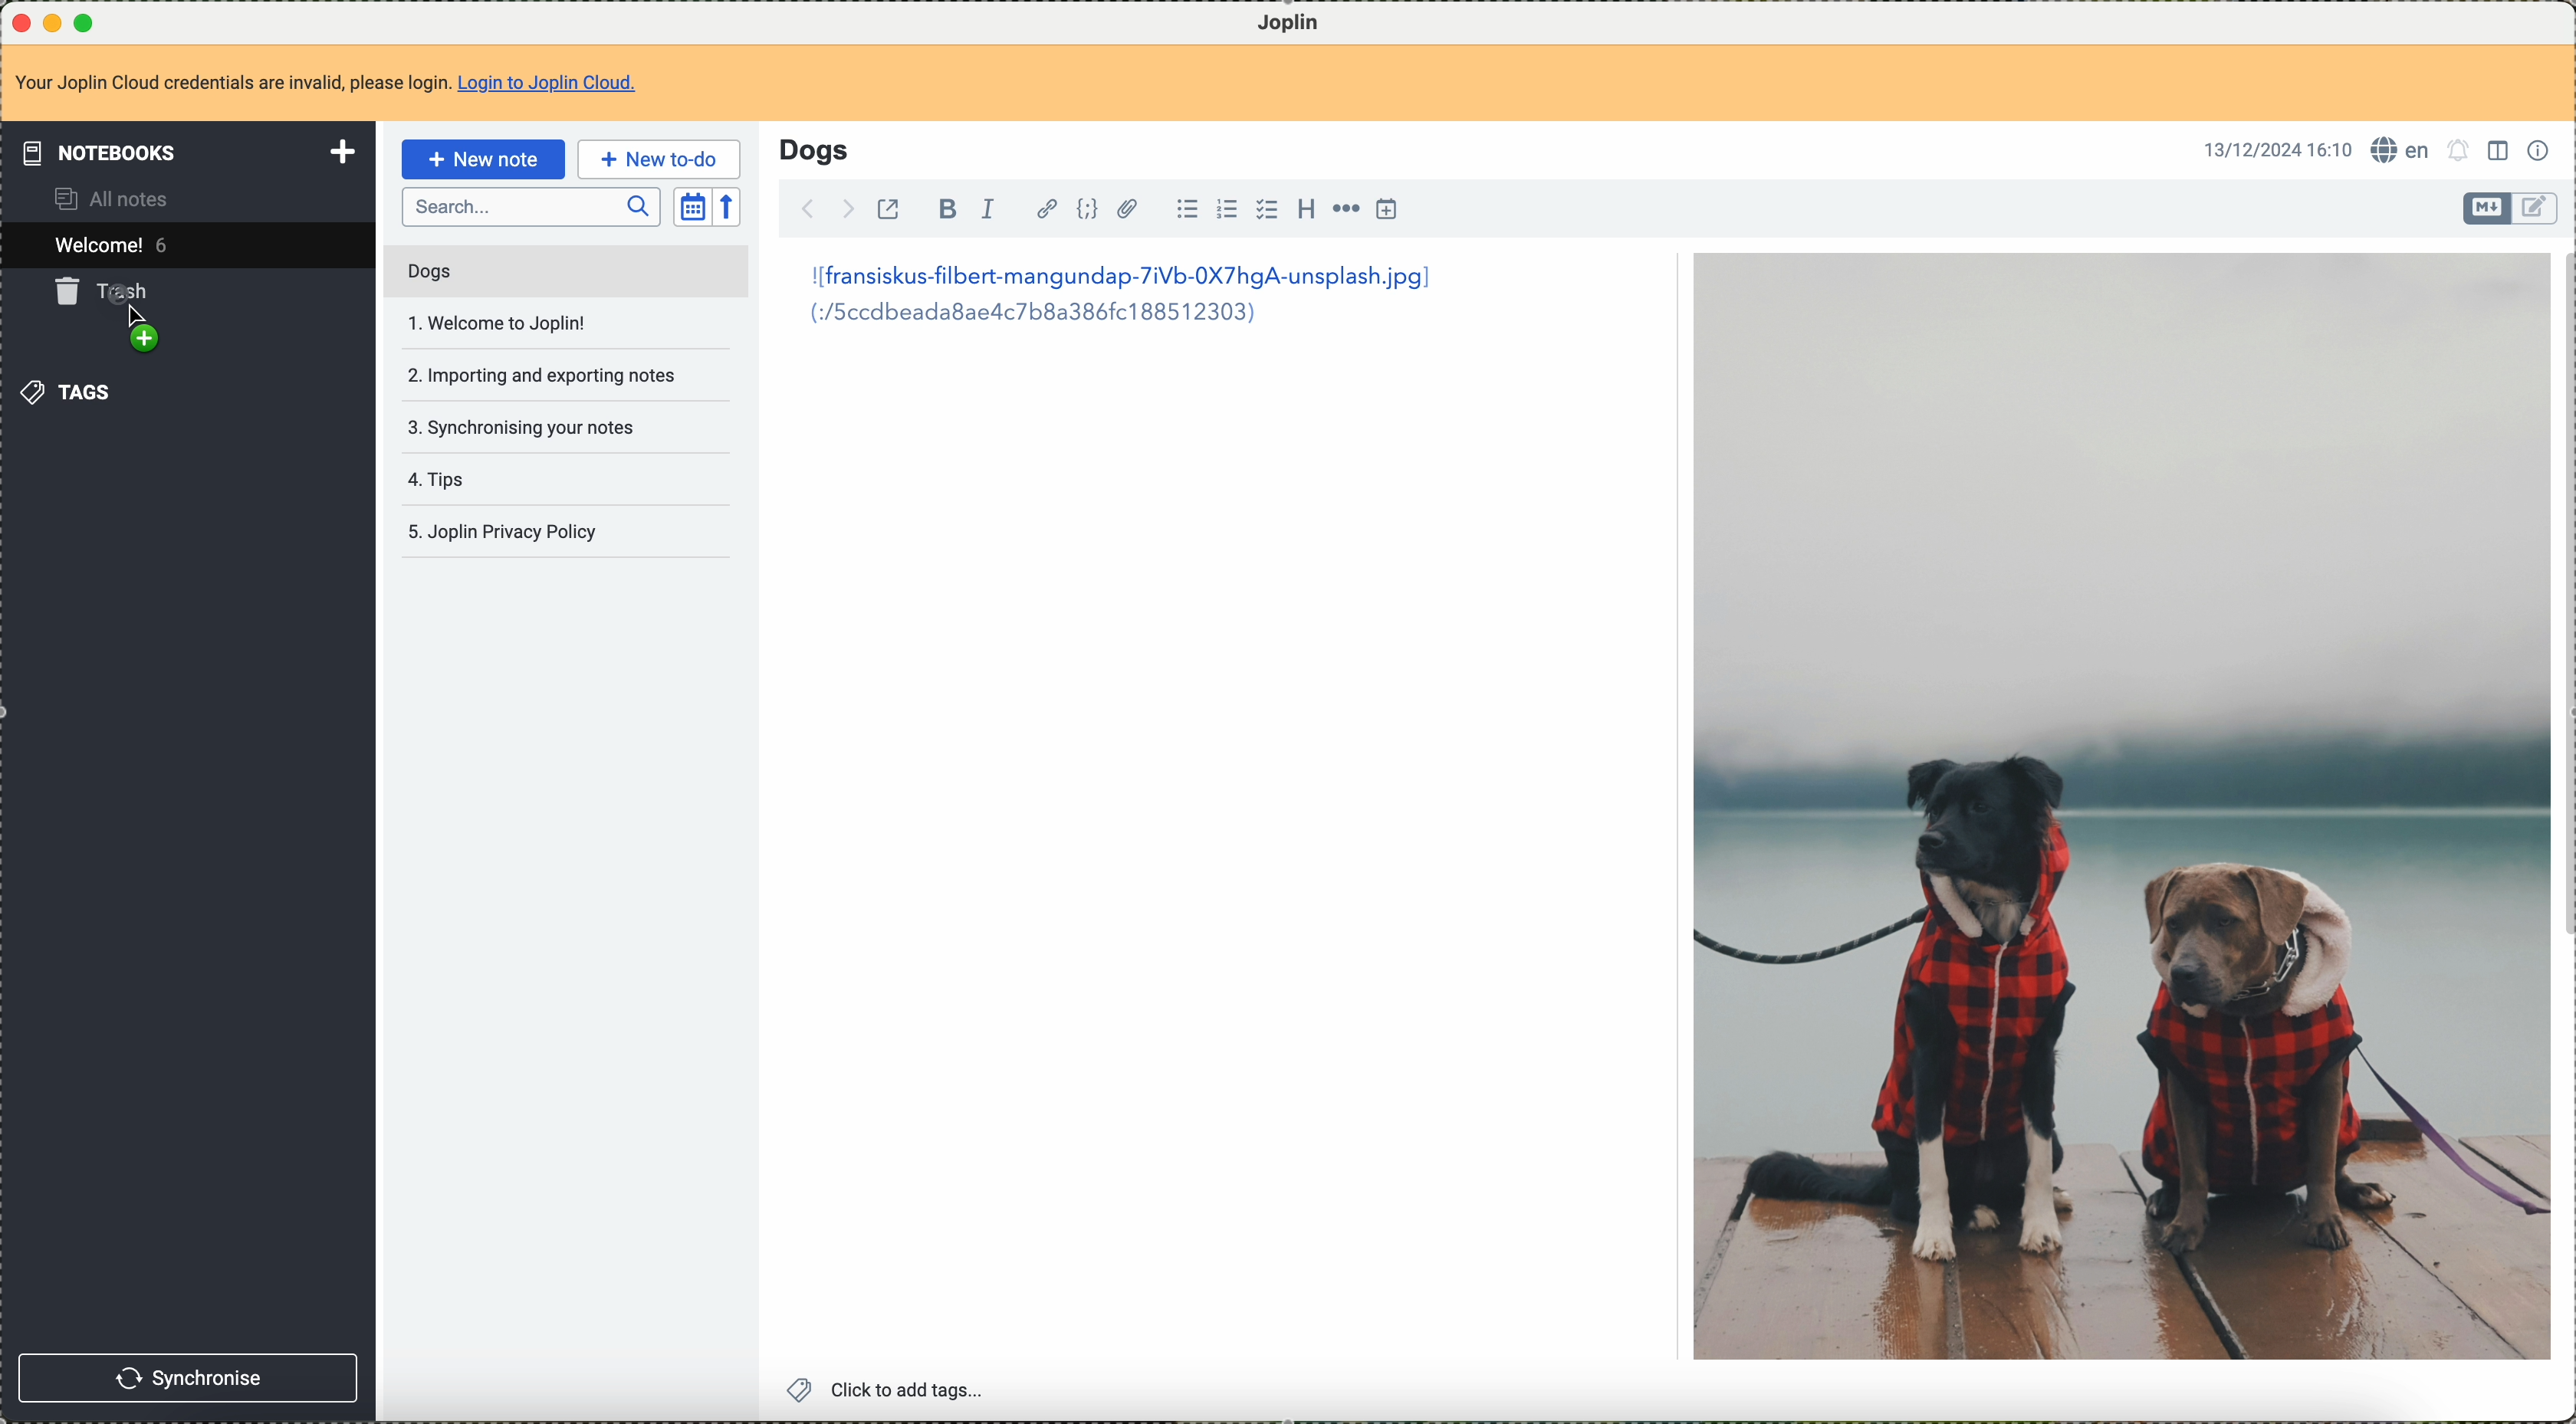 This screenshot has width=2576, height=1424. What do you see at coordinates (691, 205) in the screenshot?
I see `toggle sort order field` at bounding box center [691, 205].